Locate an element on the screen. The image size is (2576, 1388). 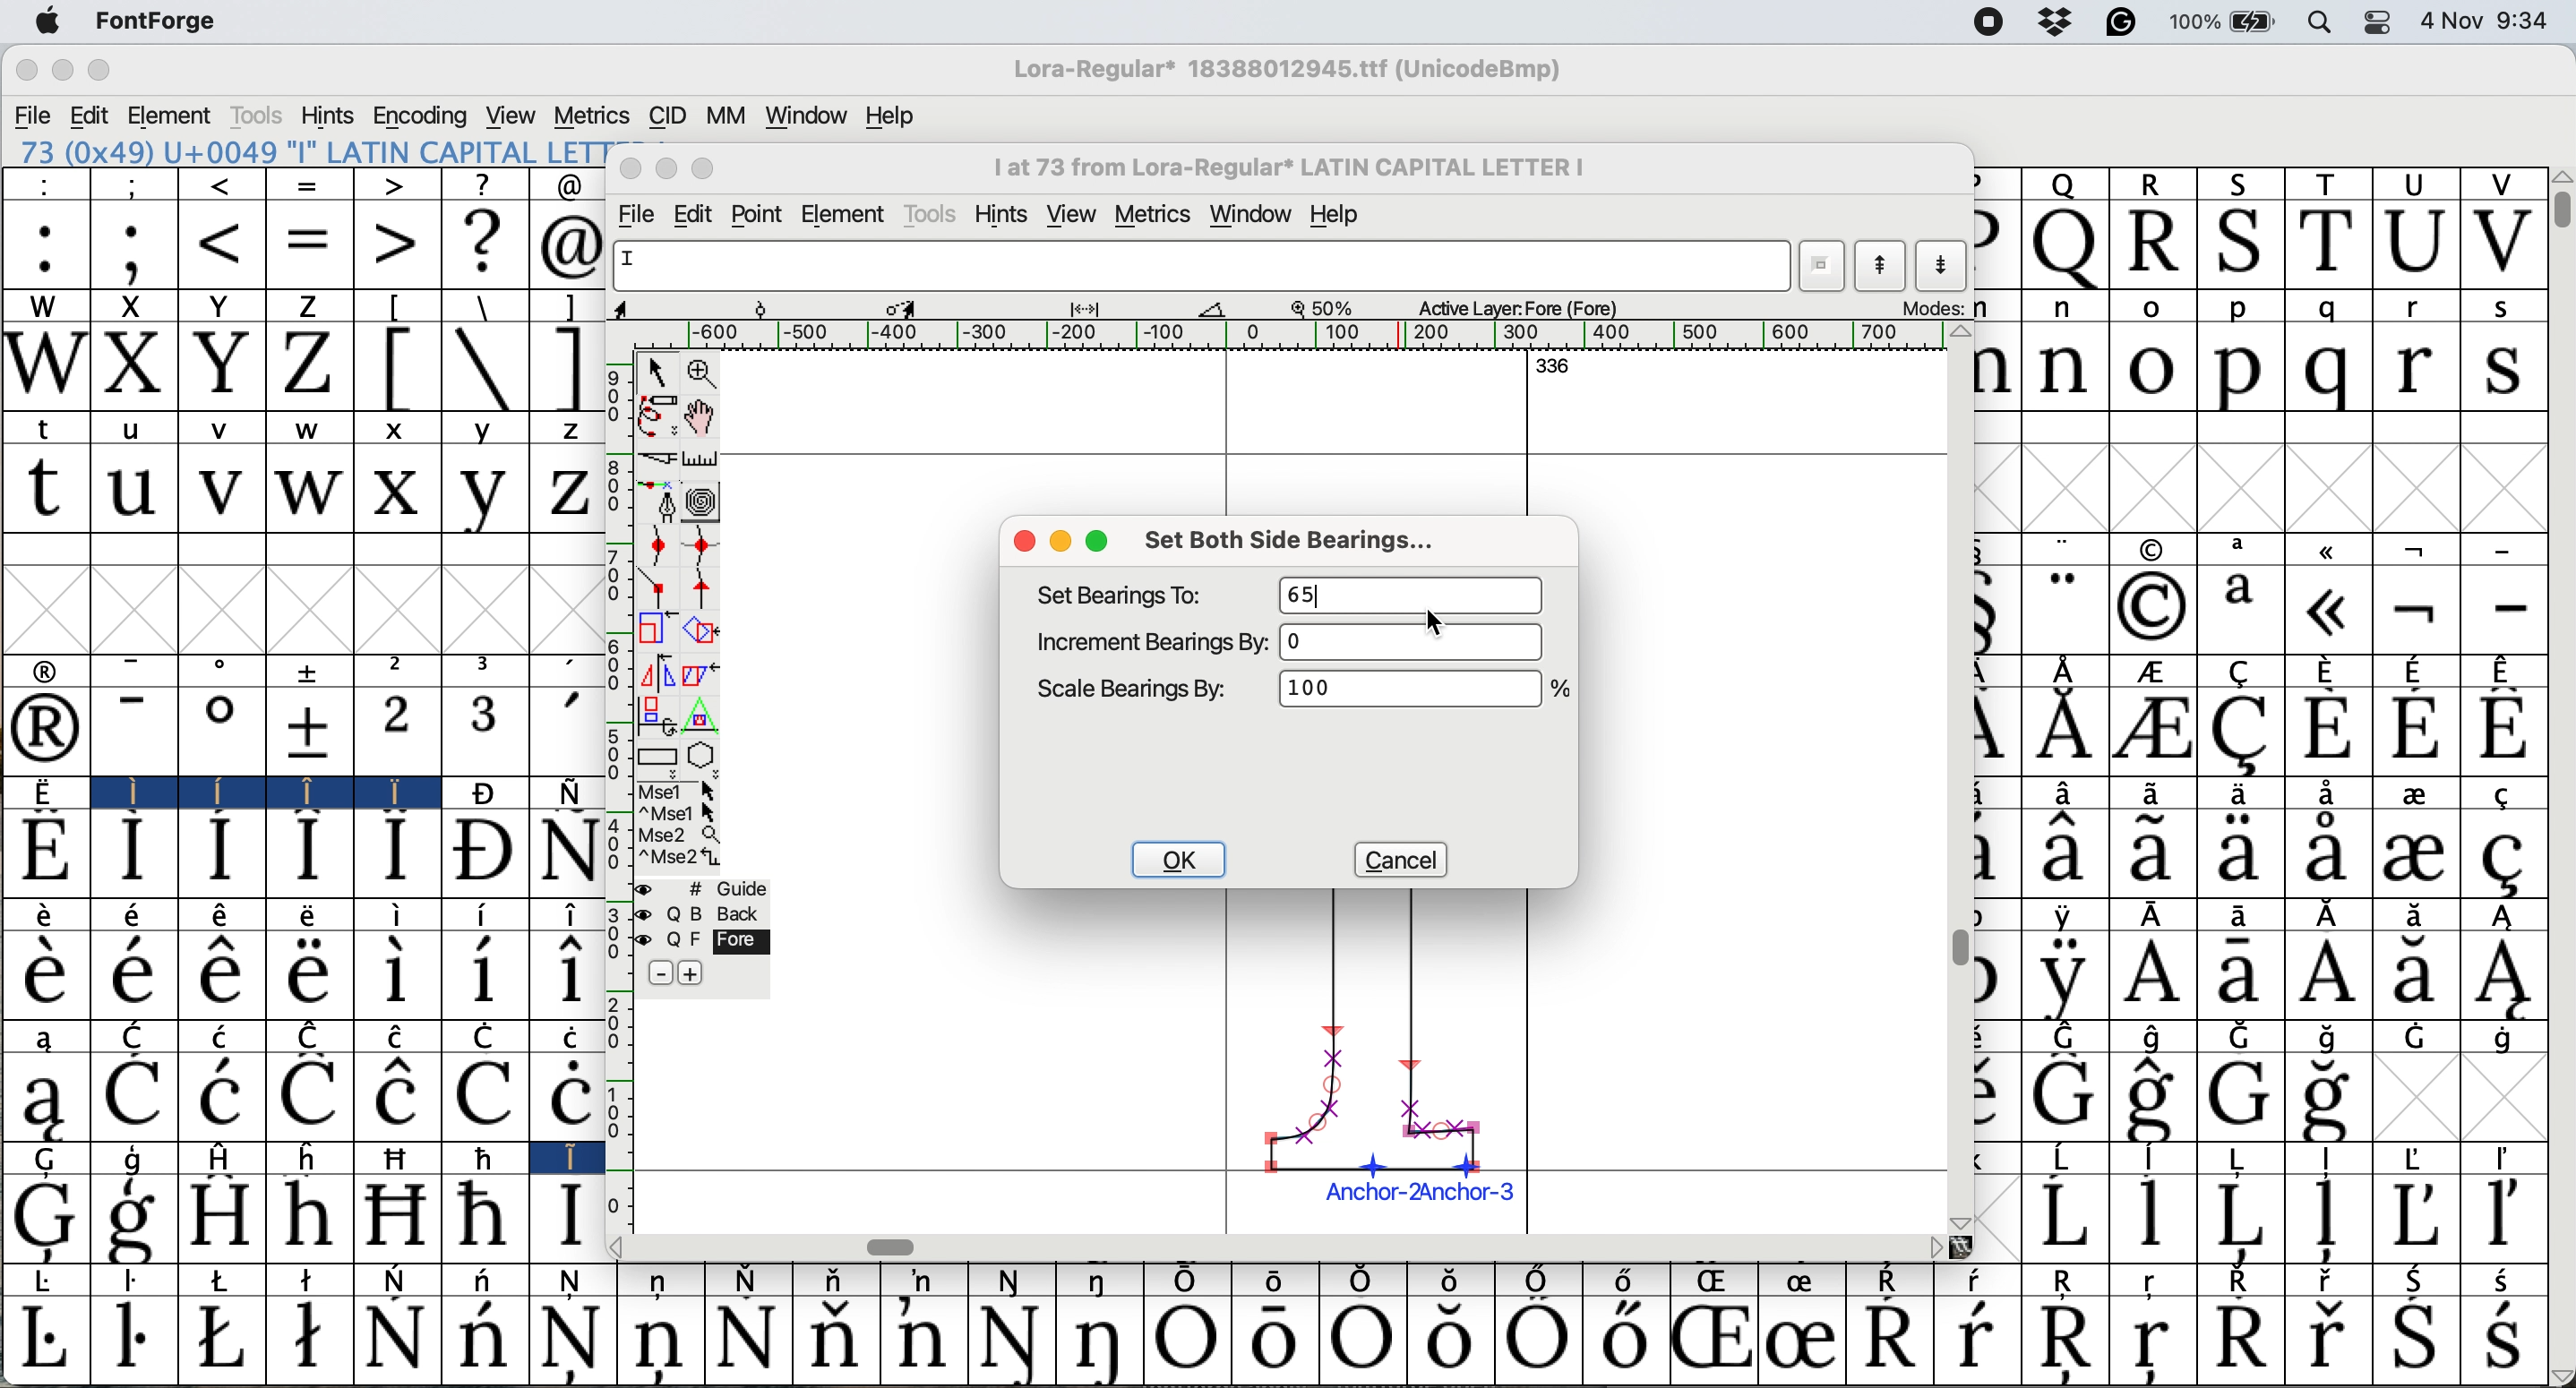
Symbol is located at coordinates (1450, 1339).